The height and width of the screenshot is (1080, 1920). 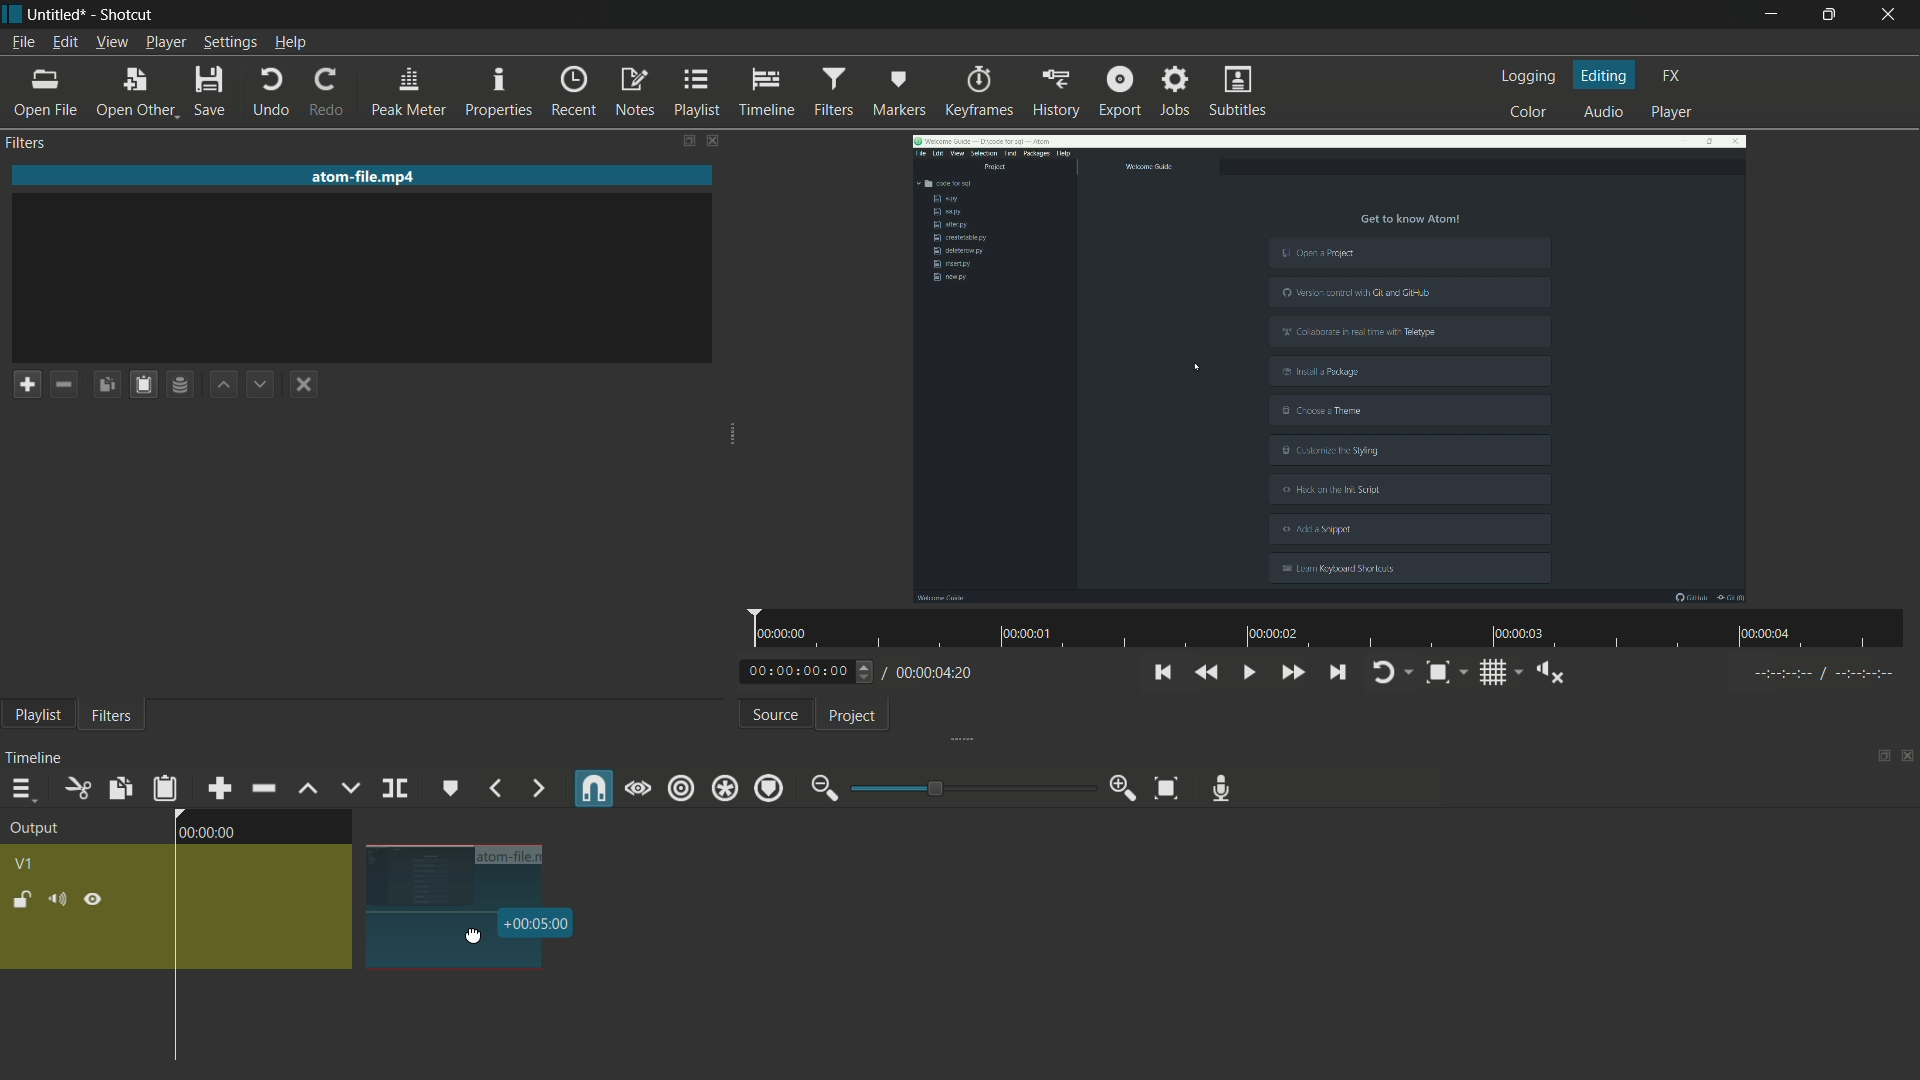 I want to click on logging, so click(x=1525, y=76).